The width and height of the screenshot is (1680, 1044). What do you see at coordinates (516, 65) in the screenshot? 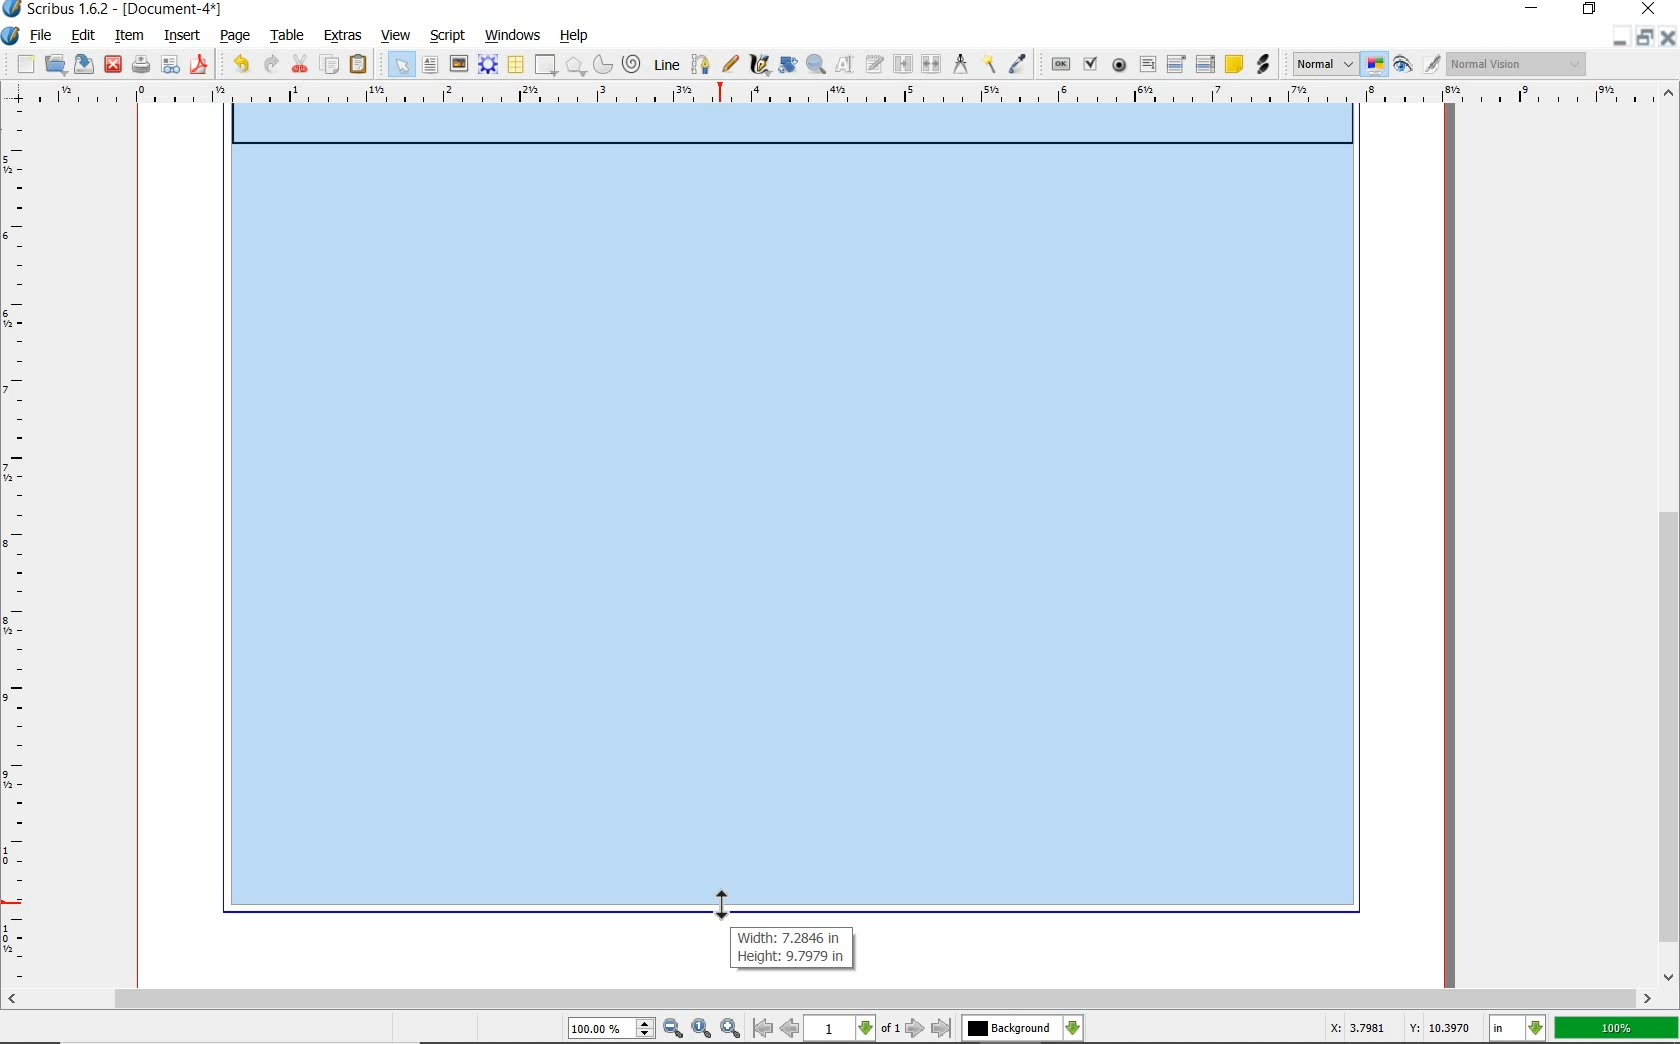
I see `table` at bounding box center [516, 65].